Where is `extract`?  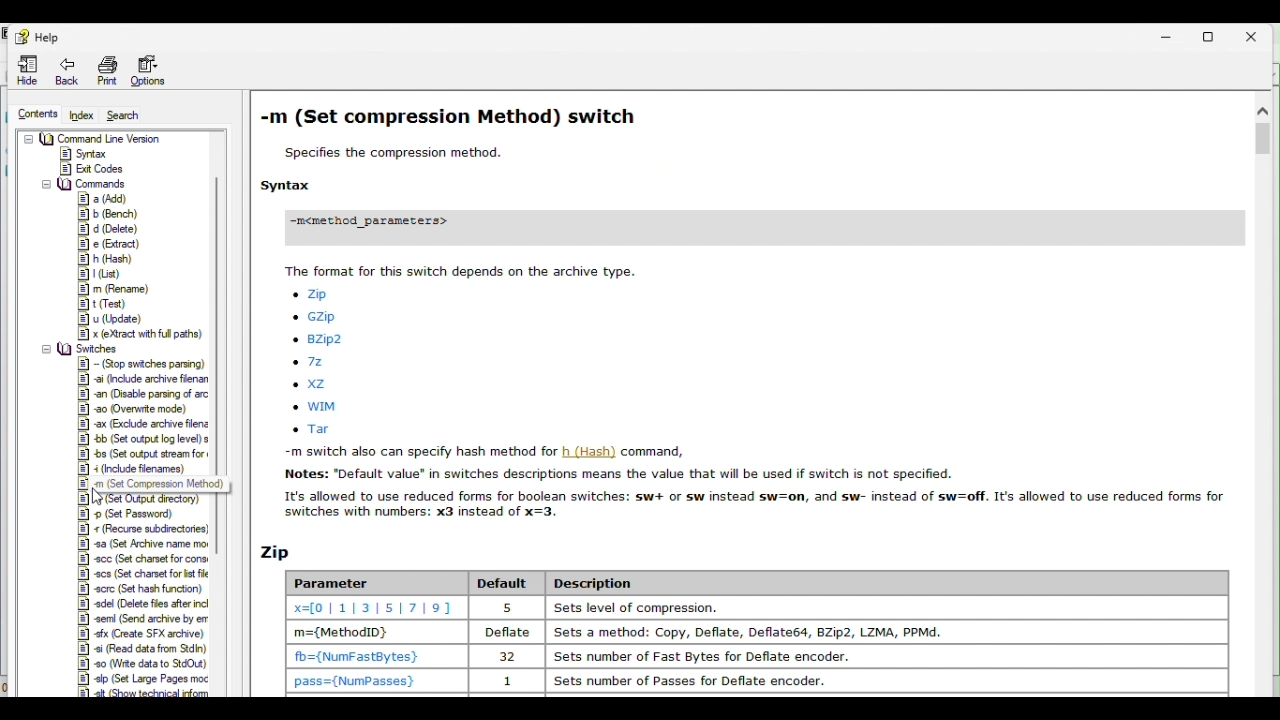
extract is located at coordinates (110, 244).